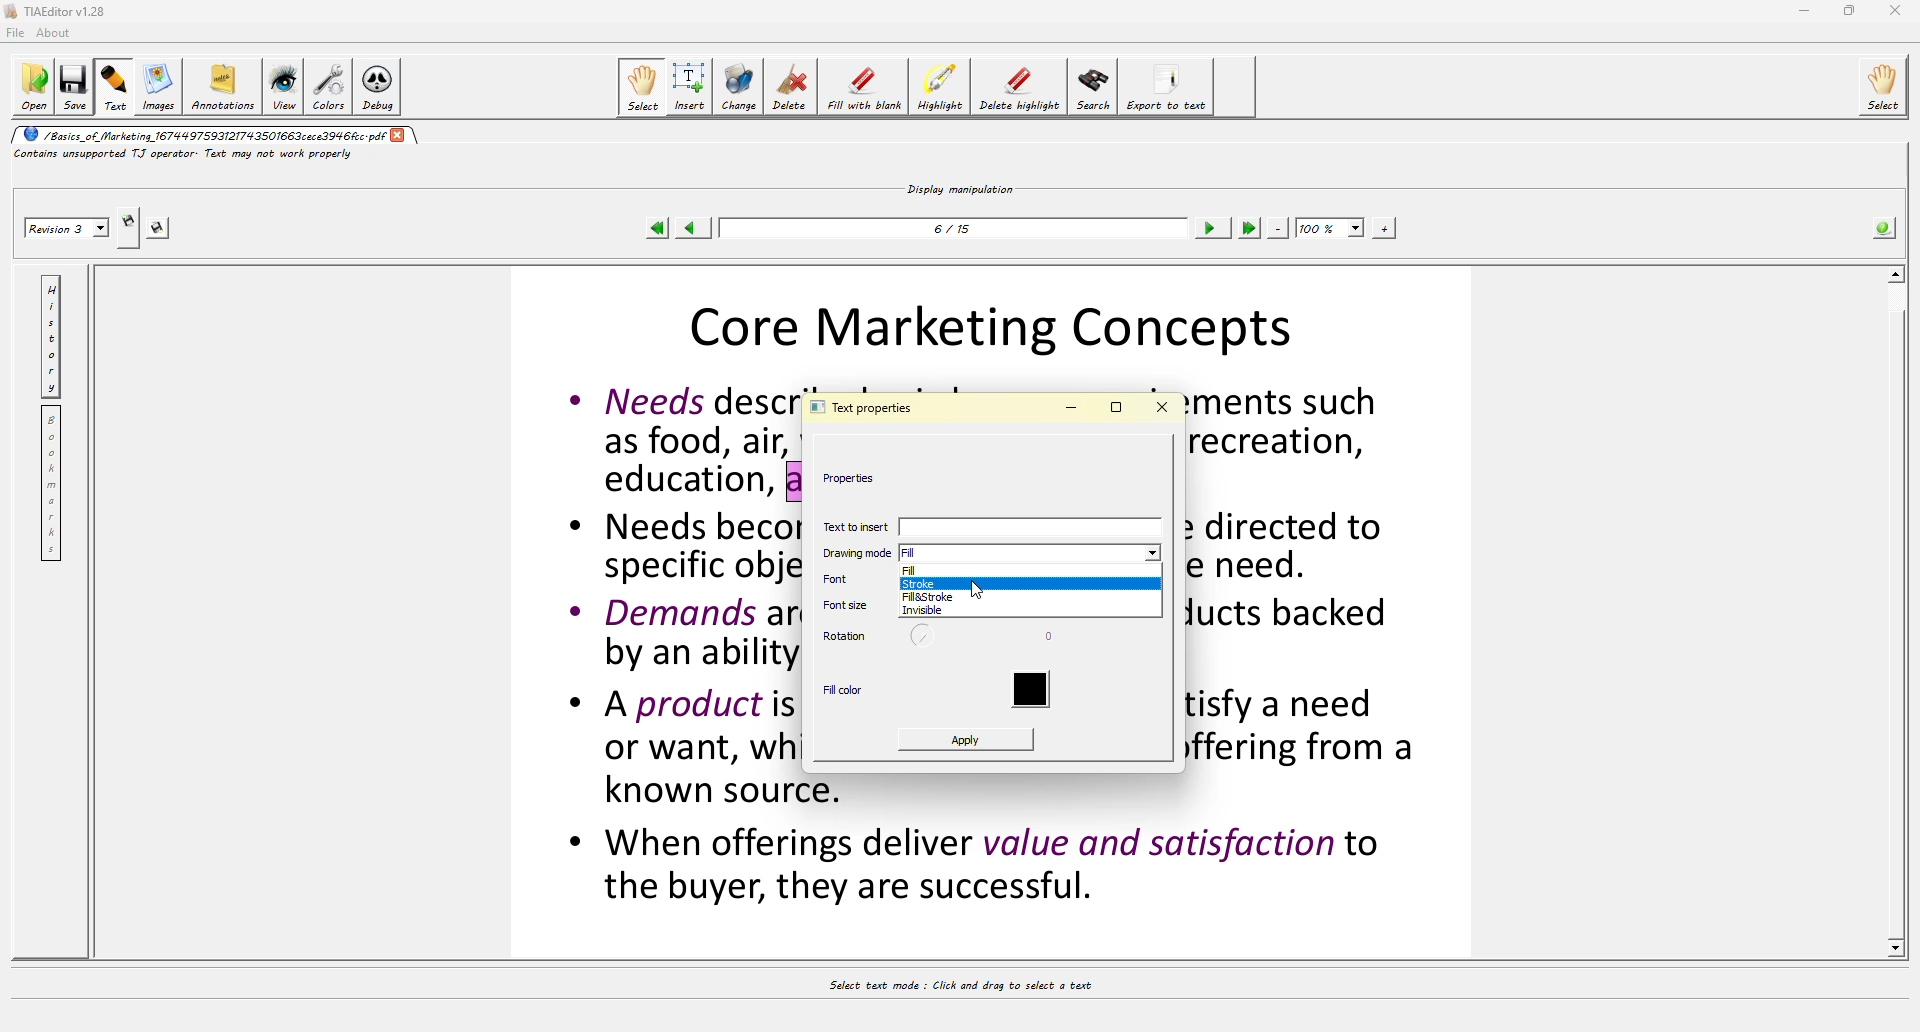  I want to click on images, so click(162, 88).